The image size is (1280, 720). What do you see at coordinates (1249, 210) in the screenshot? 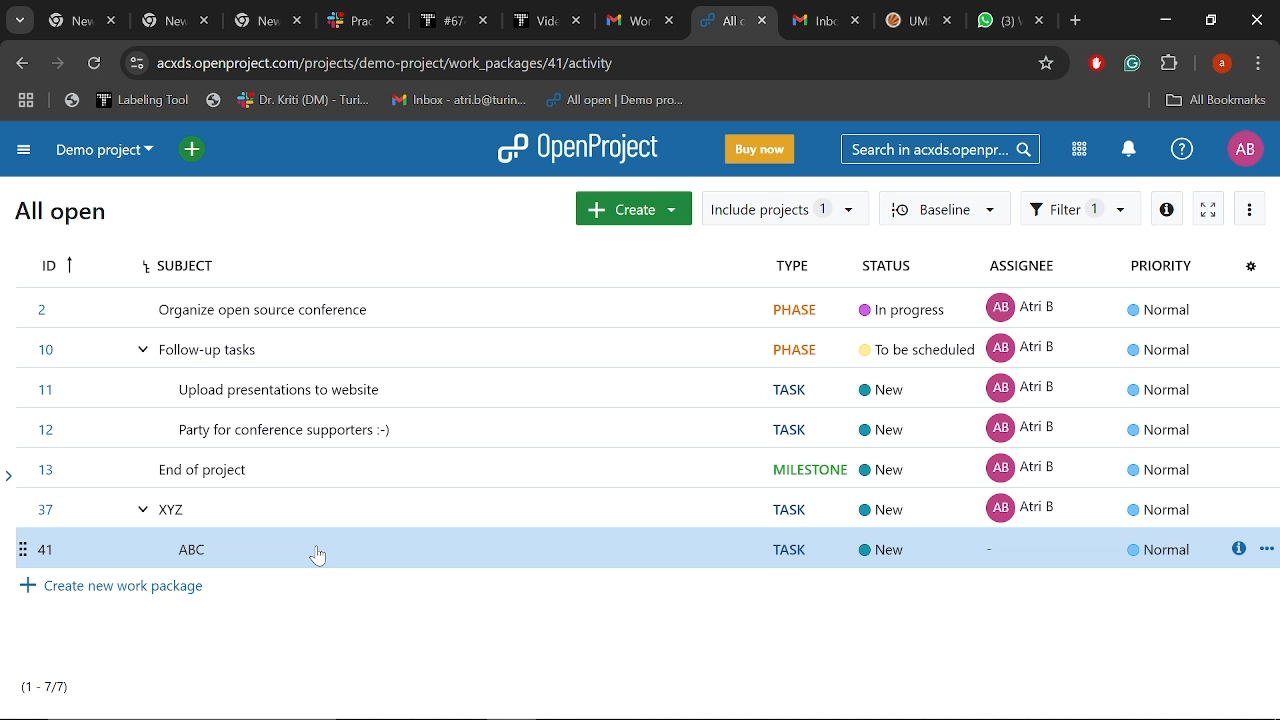
I see `More actions` at bounding box center [1249, 210].